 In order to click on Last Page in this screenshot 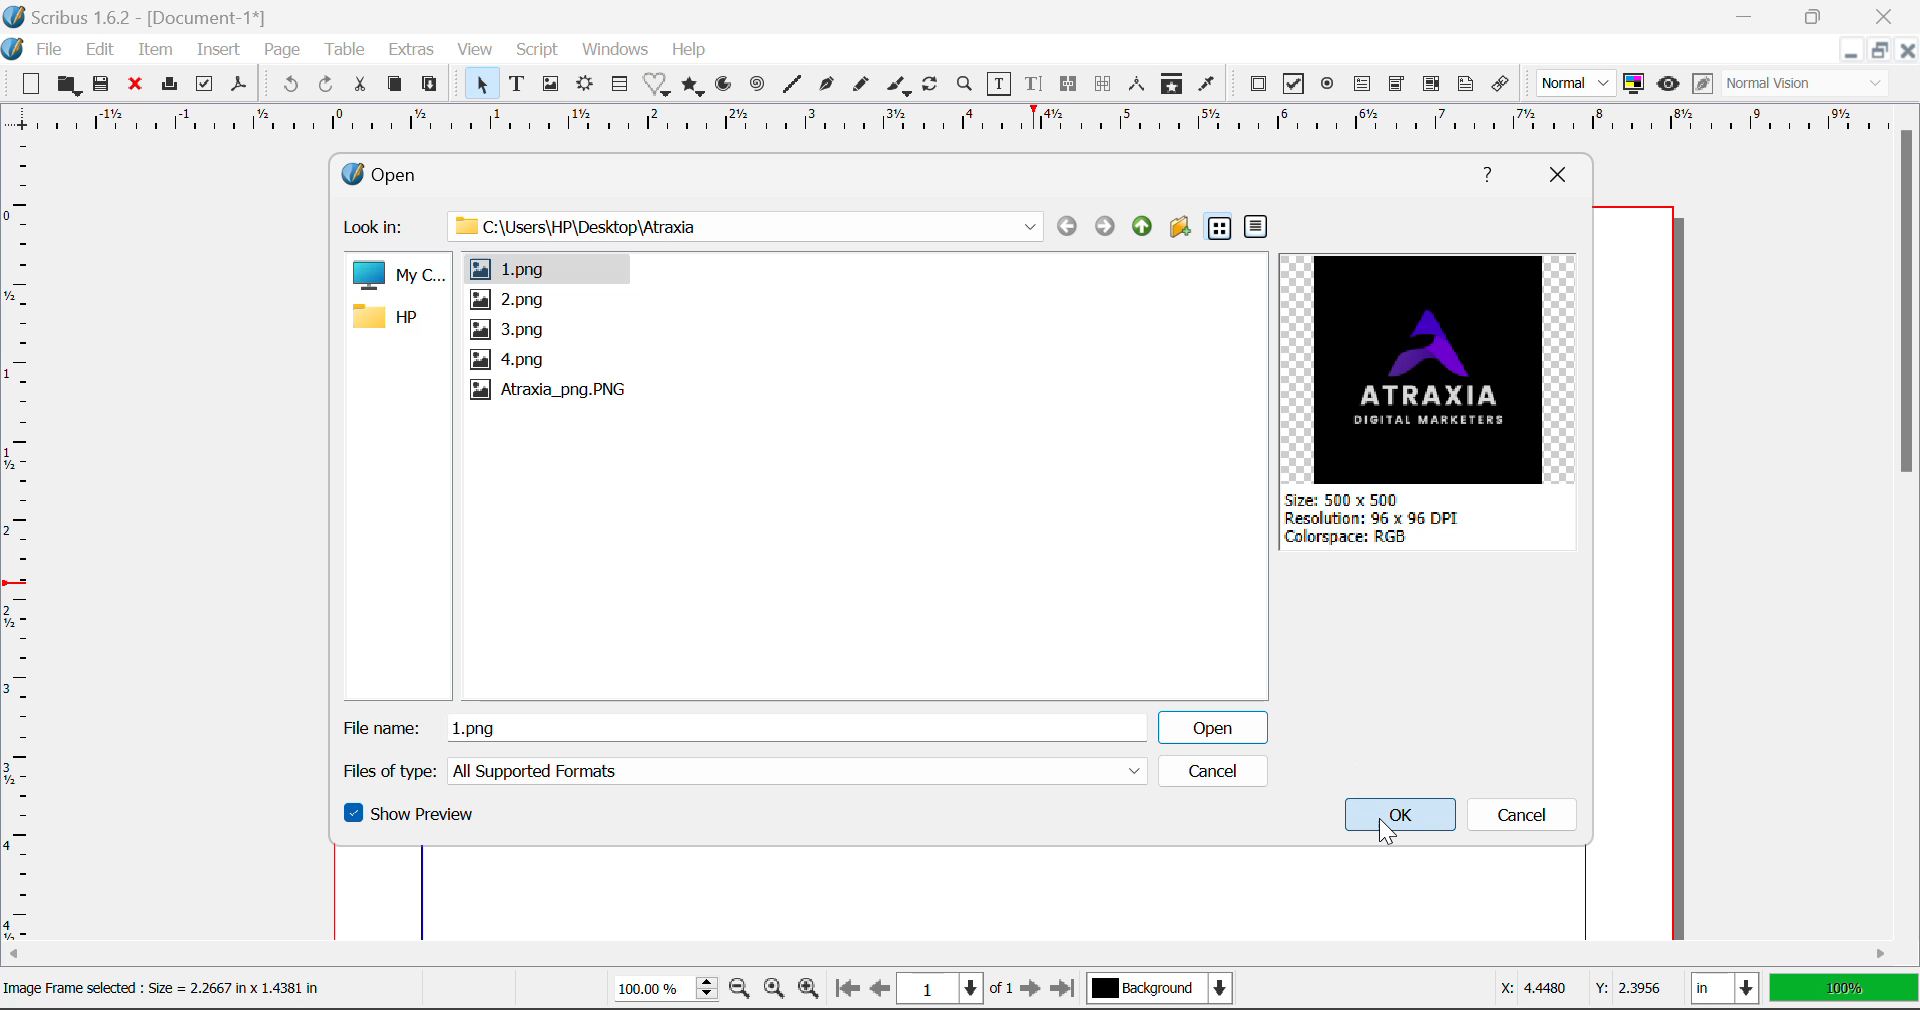, I will do `click(1066, 989)`.